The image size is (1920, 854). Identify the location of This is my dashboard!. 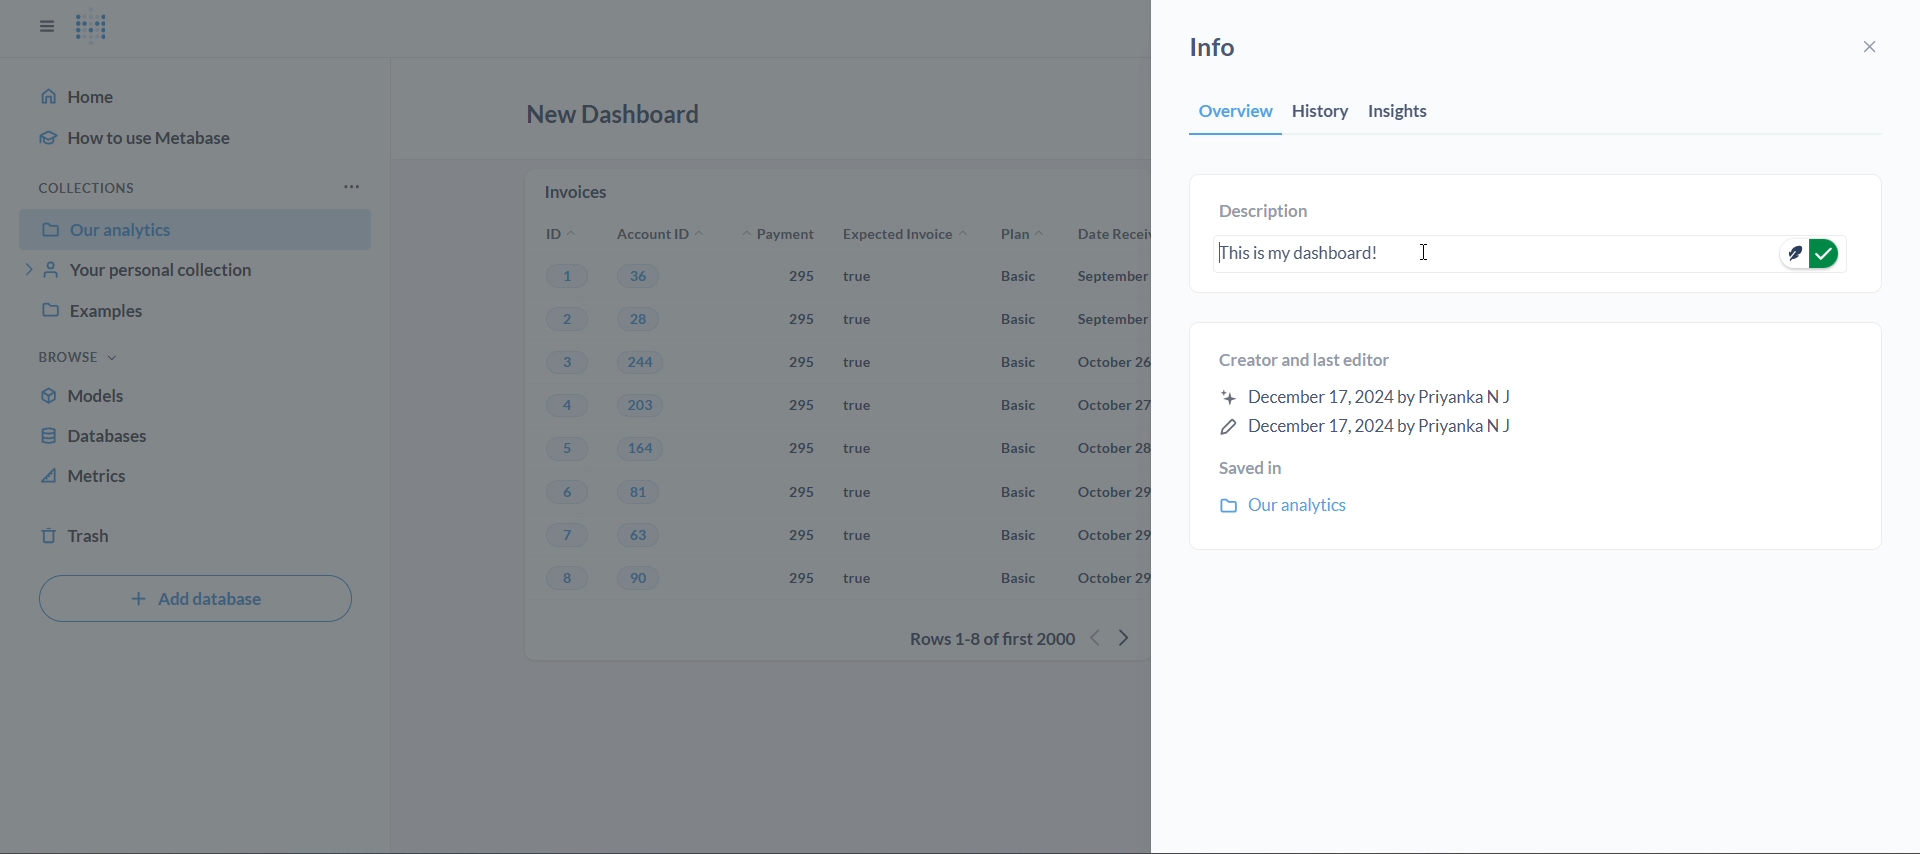
(1533, 254).